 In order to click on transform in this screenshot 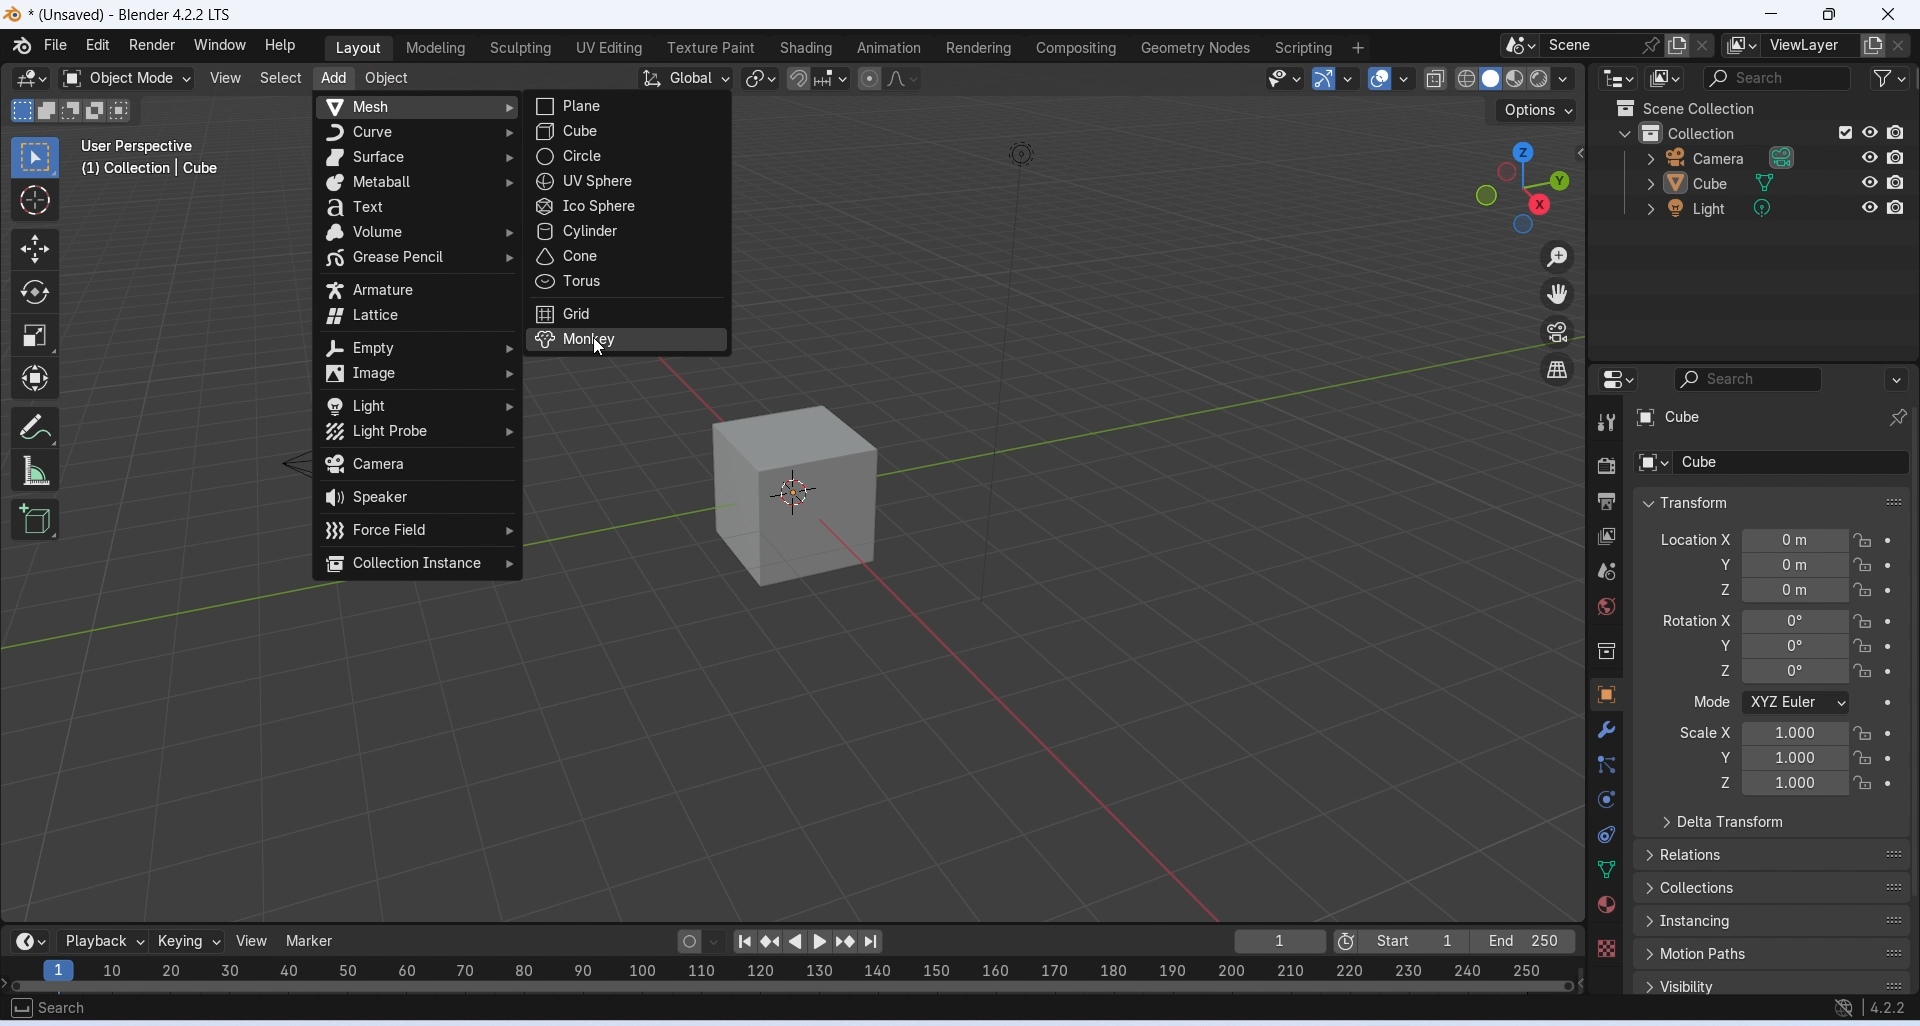, I will do `click(1772, 502)`.